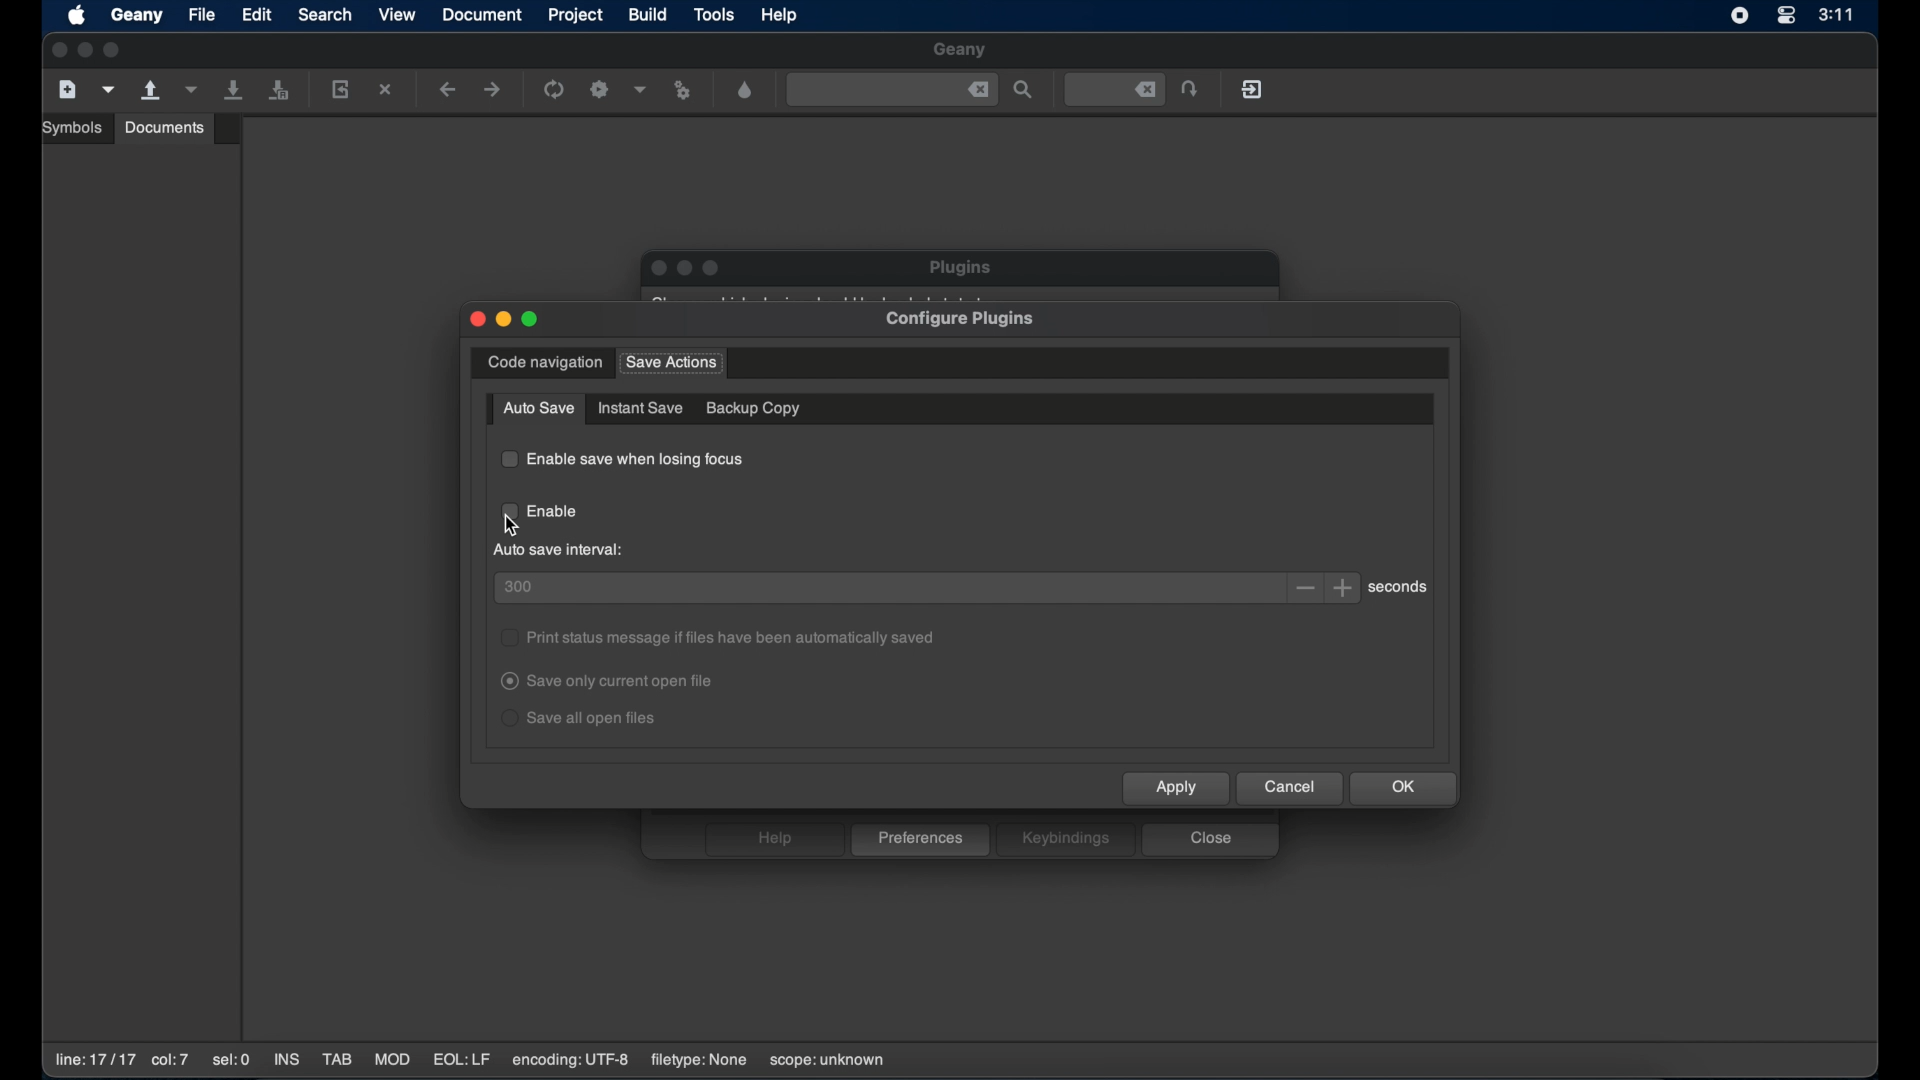  What do you see at coordinates (152, 91) in the screenshot?
I see `open an existing file` at bounding box center [152, 91].